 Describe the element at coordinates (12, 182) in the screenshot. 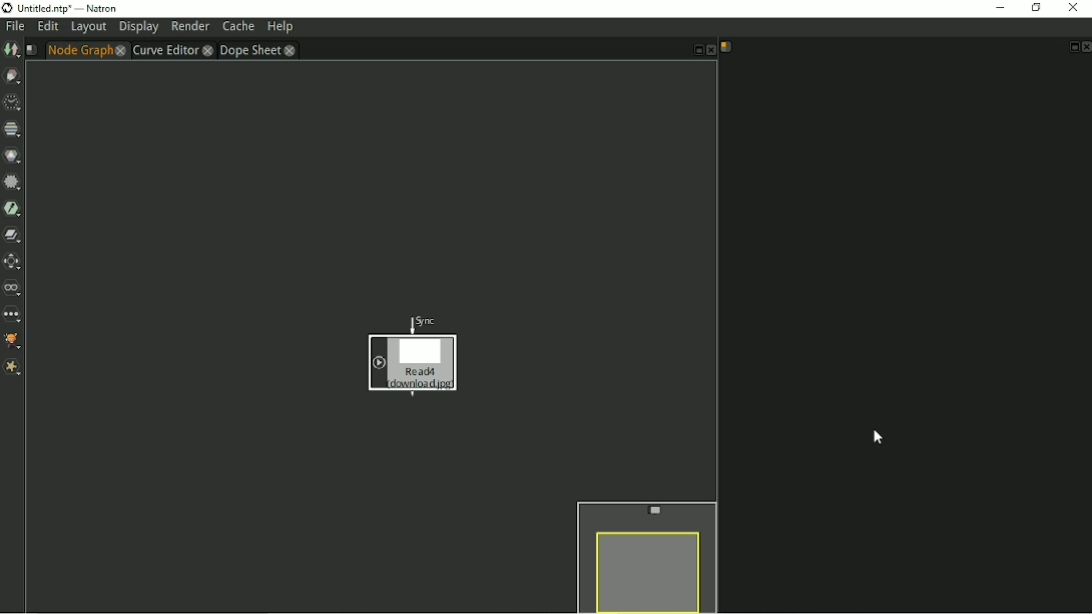

I see `Filter` at that location.